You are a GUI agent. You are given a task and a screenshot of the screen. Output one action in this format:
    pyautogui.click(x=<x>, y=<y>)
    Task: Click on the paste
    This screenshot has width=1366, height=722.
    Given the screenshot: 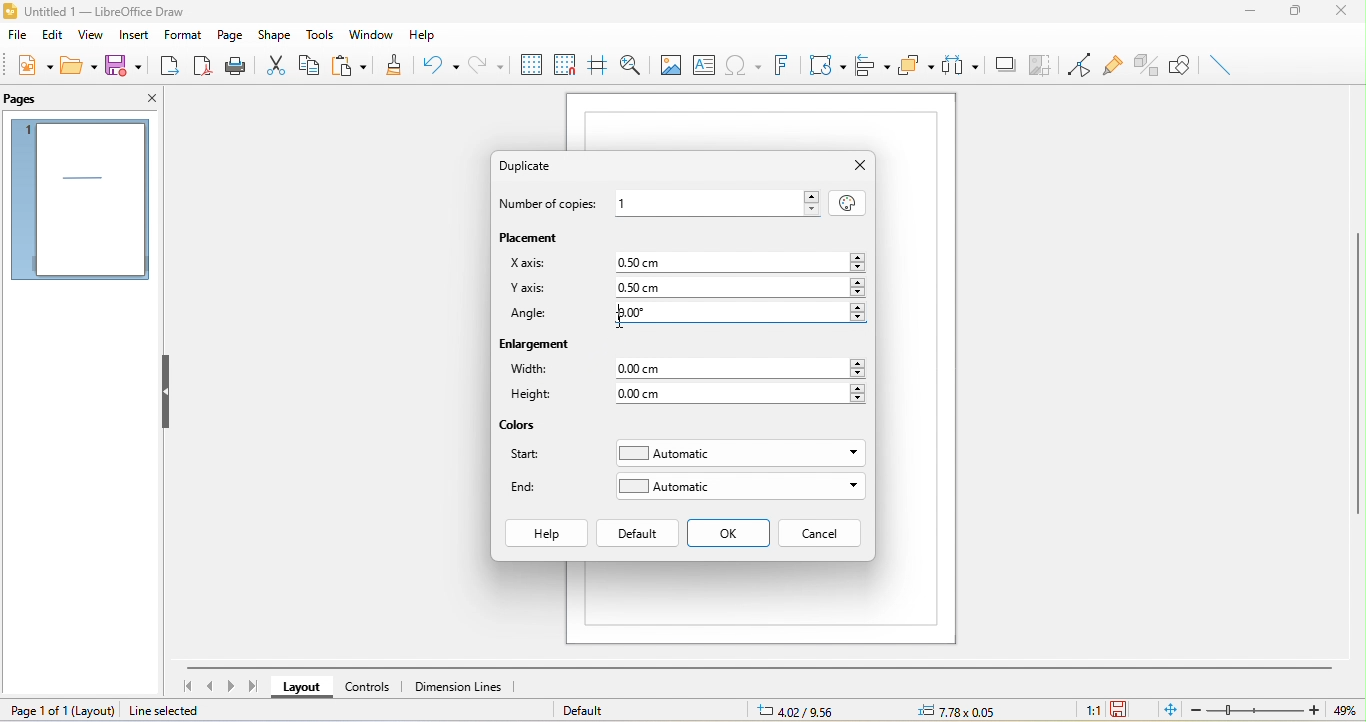 What is the action you would take?
    pyautogui.click(x=355, y=64)
    